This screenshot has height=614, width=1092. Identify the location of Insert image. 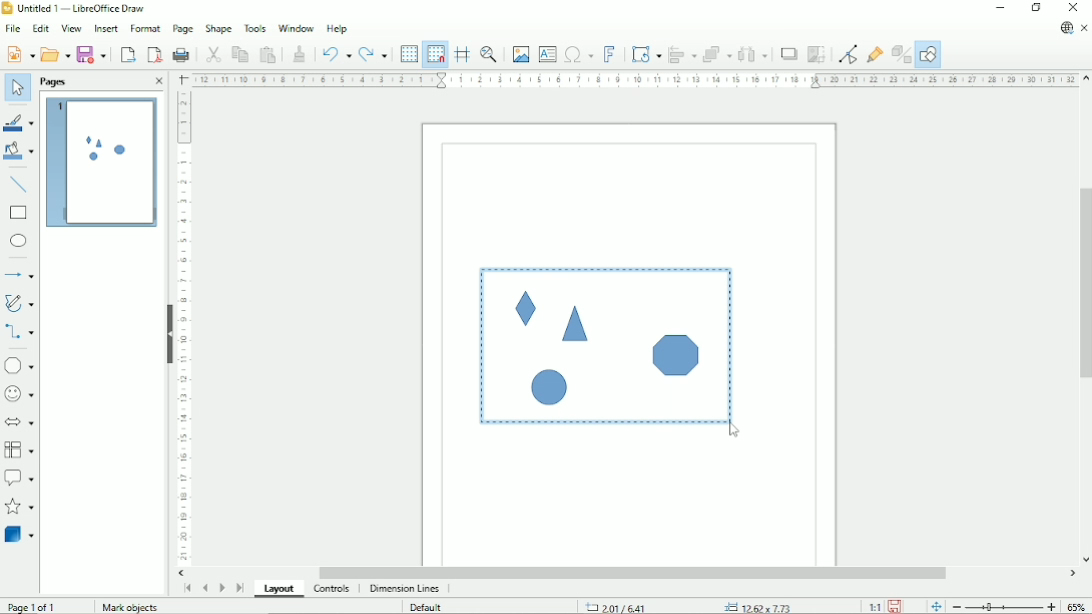
(520, 53).